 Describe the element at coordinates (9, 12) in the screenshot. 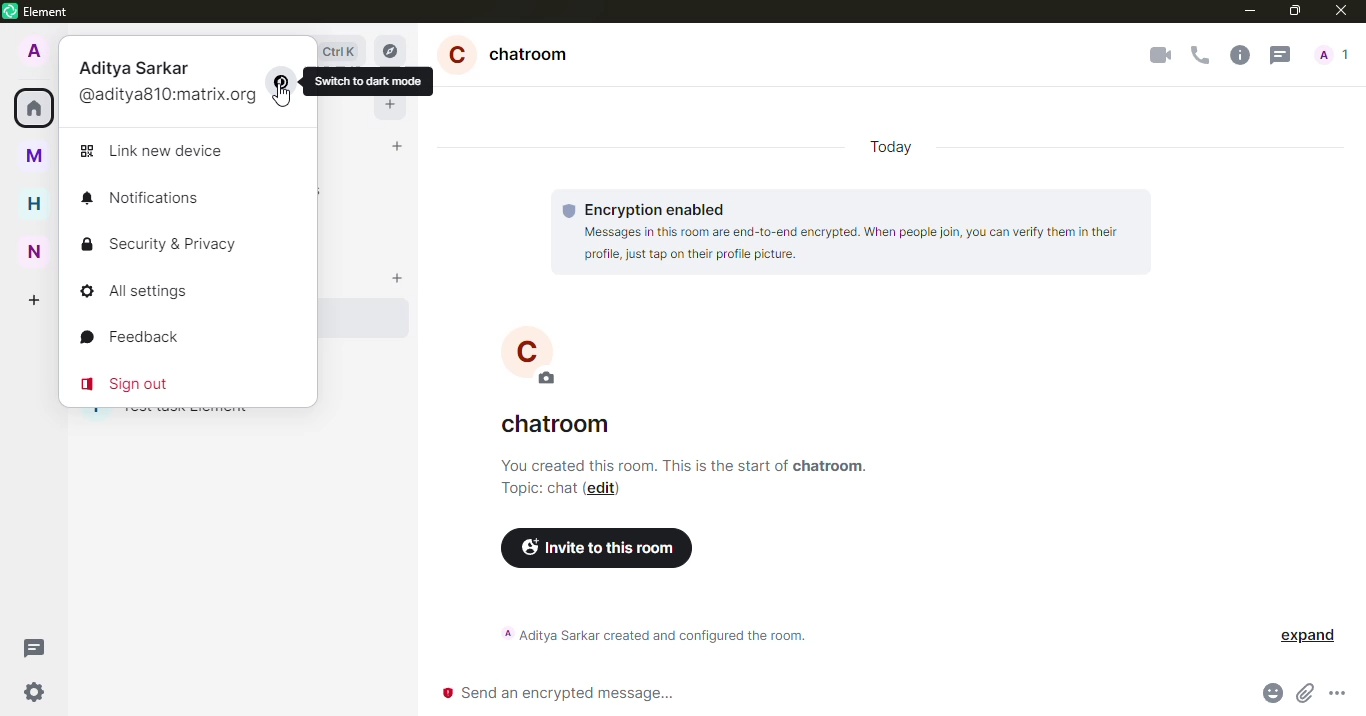

I see `element logo` at that location.